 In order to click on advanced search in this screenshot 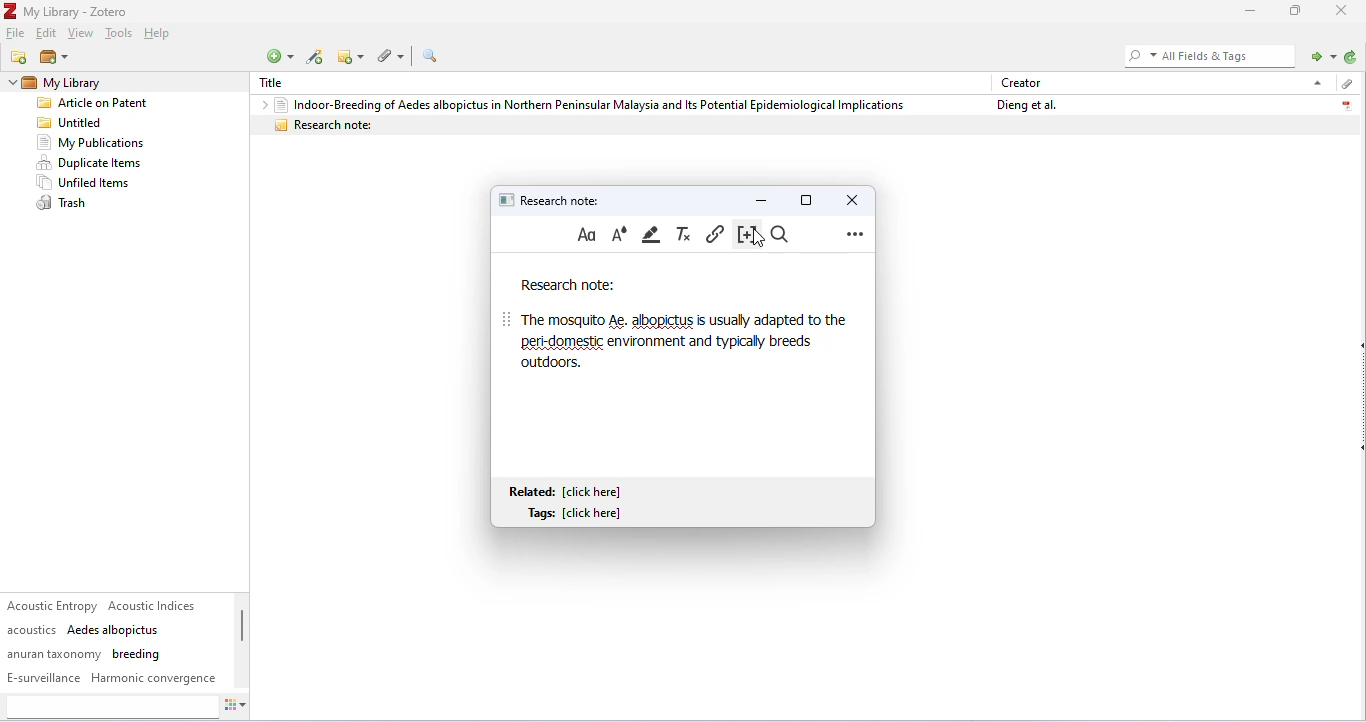, I will do `click(430, 56)`.